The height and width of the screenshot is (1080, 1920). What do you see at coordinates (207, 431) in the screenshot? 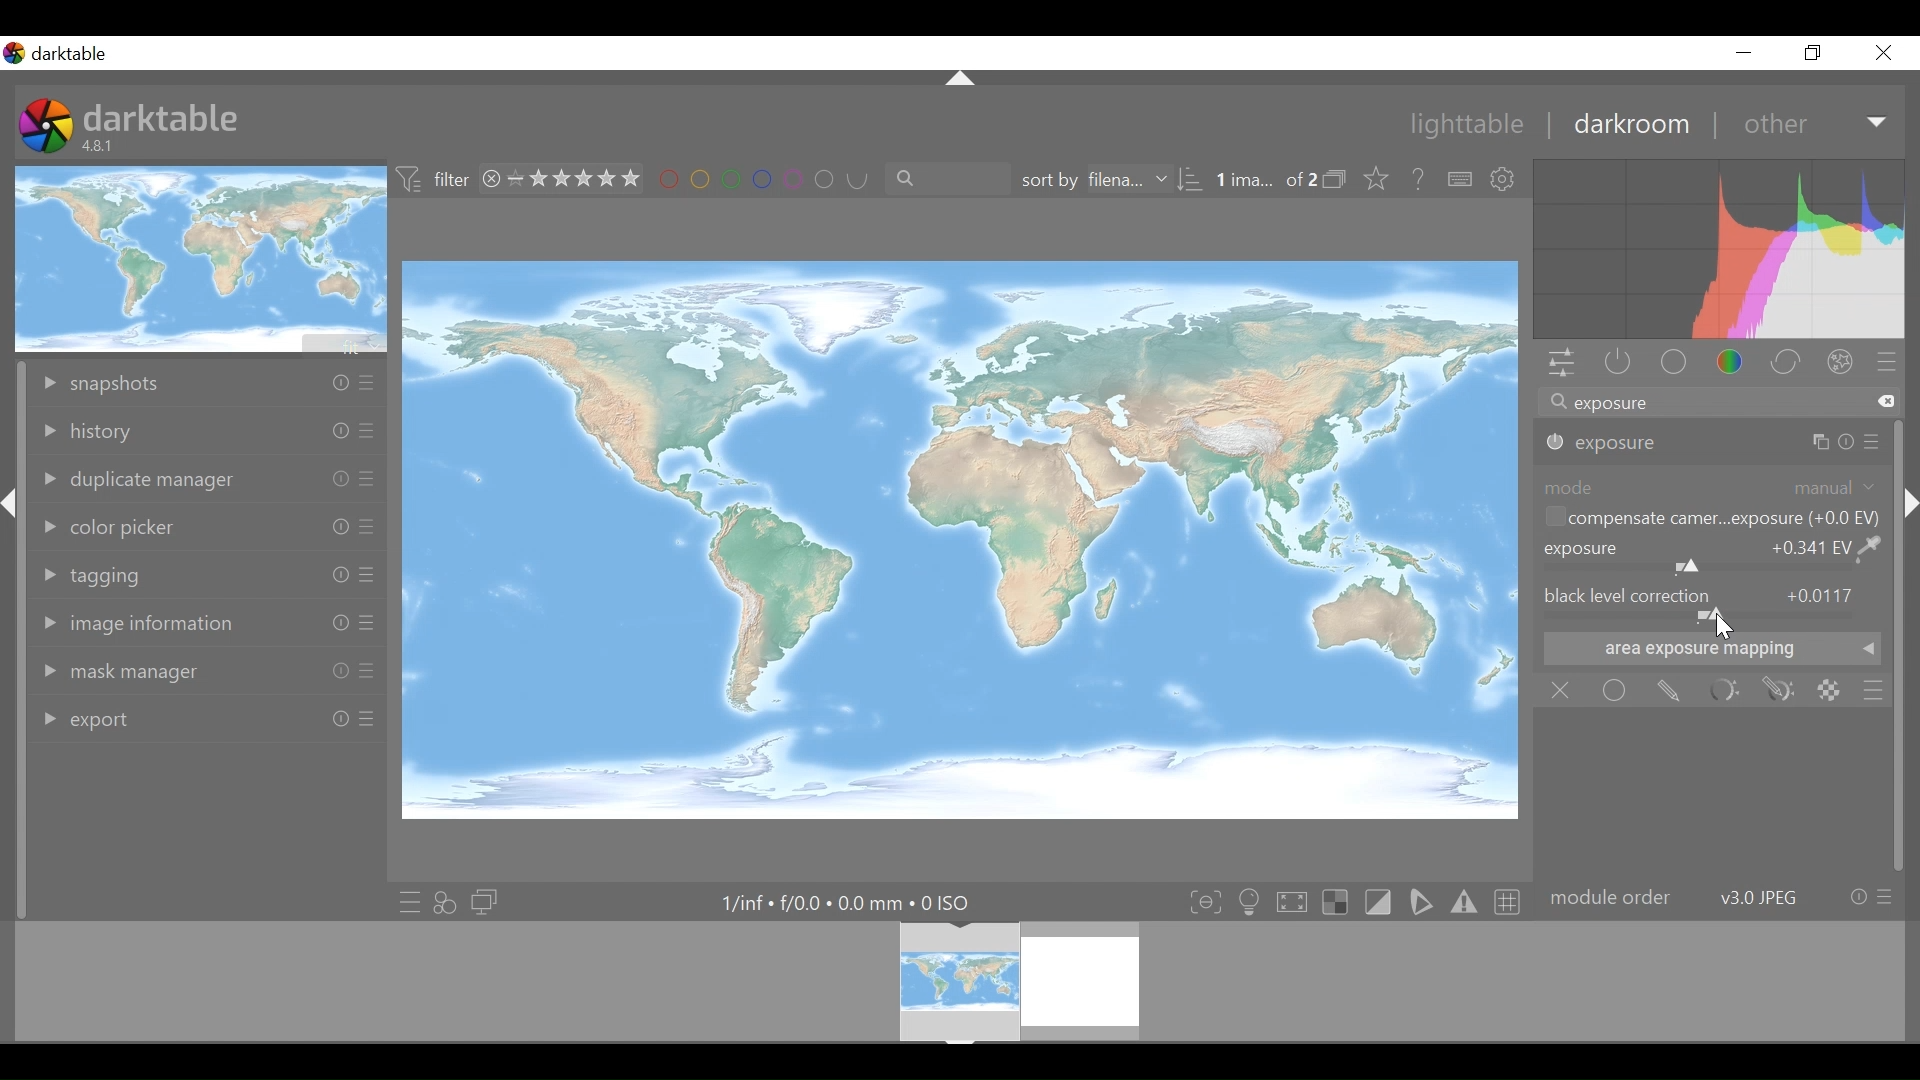
I see `History` at bounding box center [207, 431].